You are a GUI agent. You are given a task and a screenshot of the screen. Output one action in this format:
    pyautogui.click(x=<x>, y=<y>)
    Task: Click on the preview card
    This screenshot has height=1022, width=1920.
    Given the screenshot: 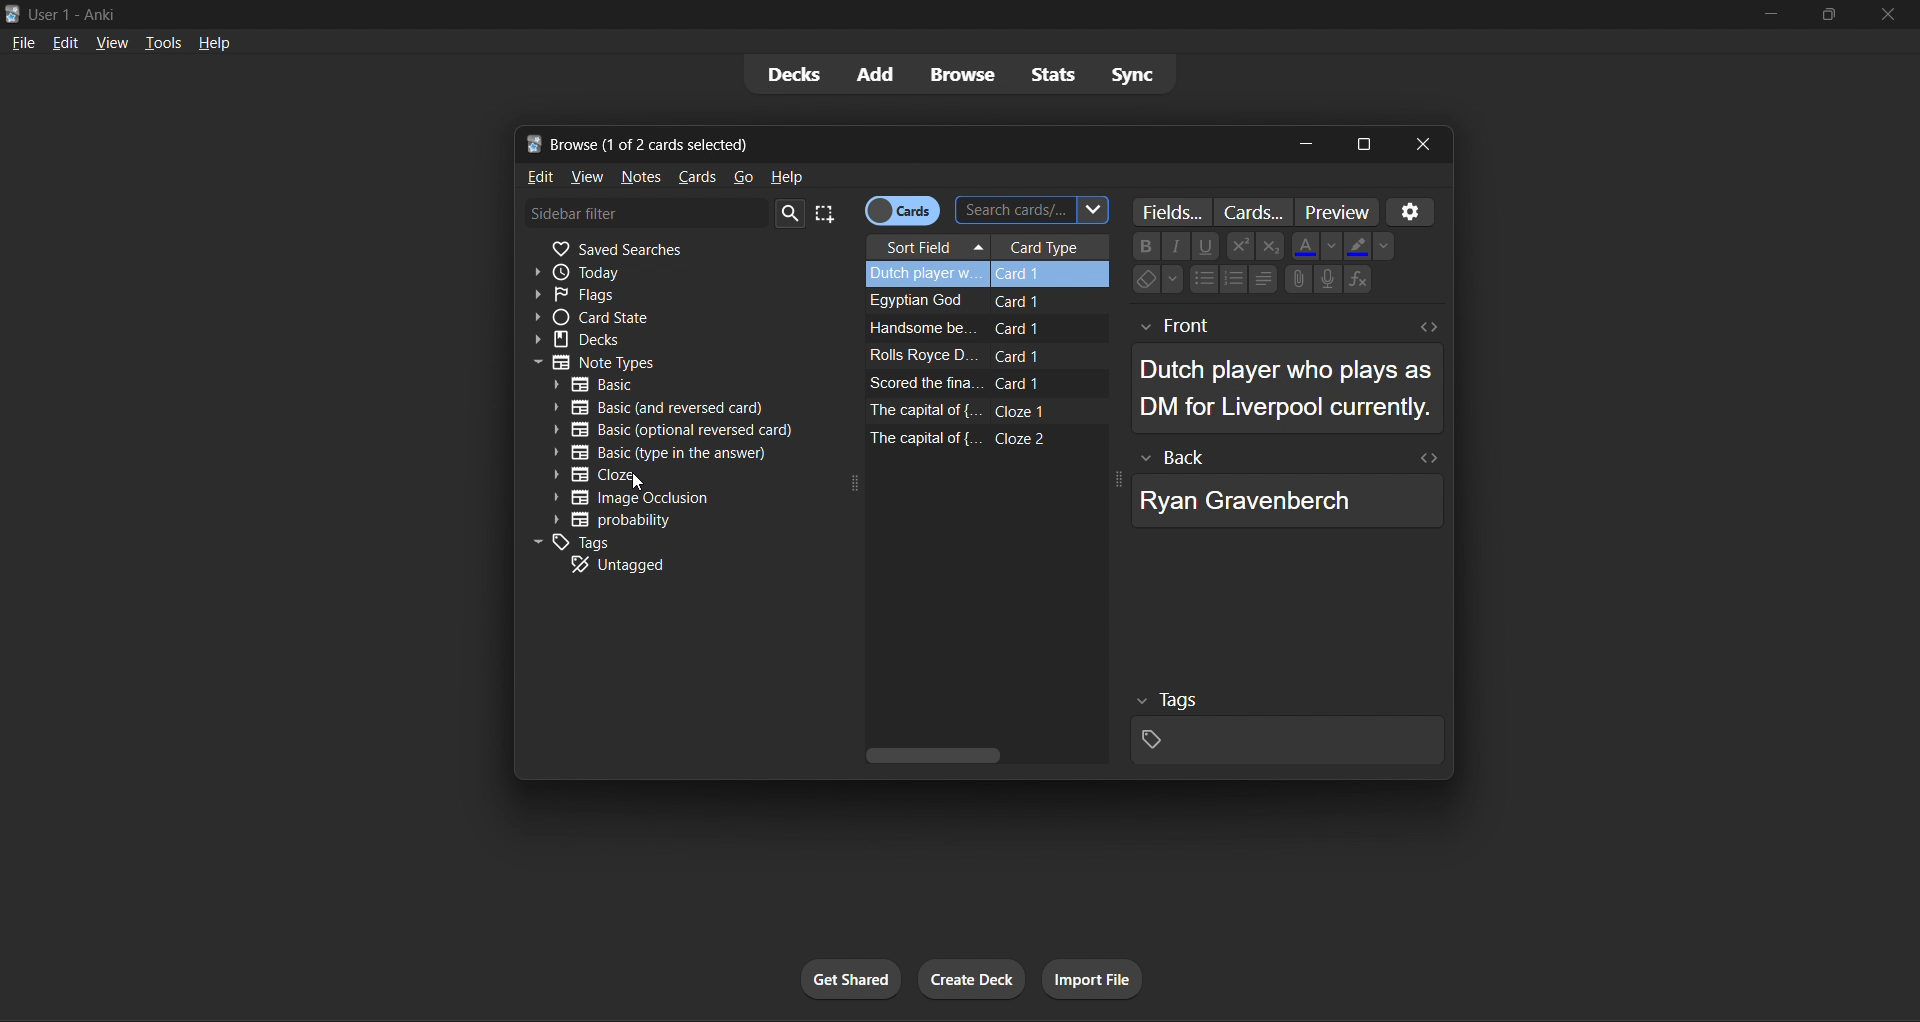 What is the action you would take?
    pyautogui.click(x=1334, y=209)
    